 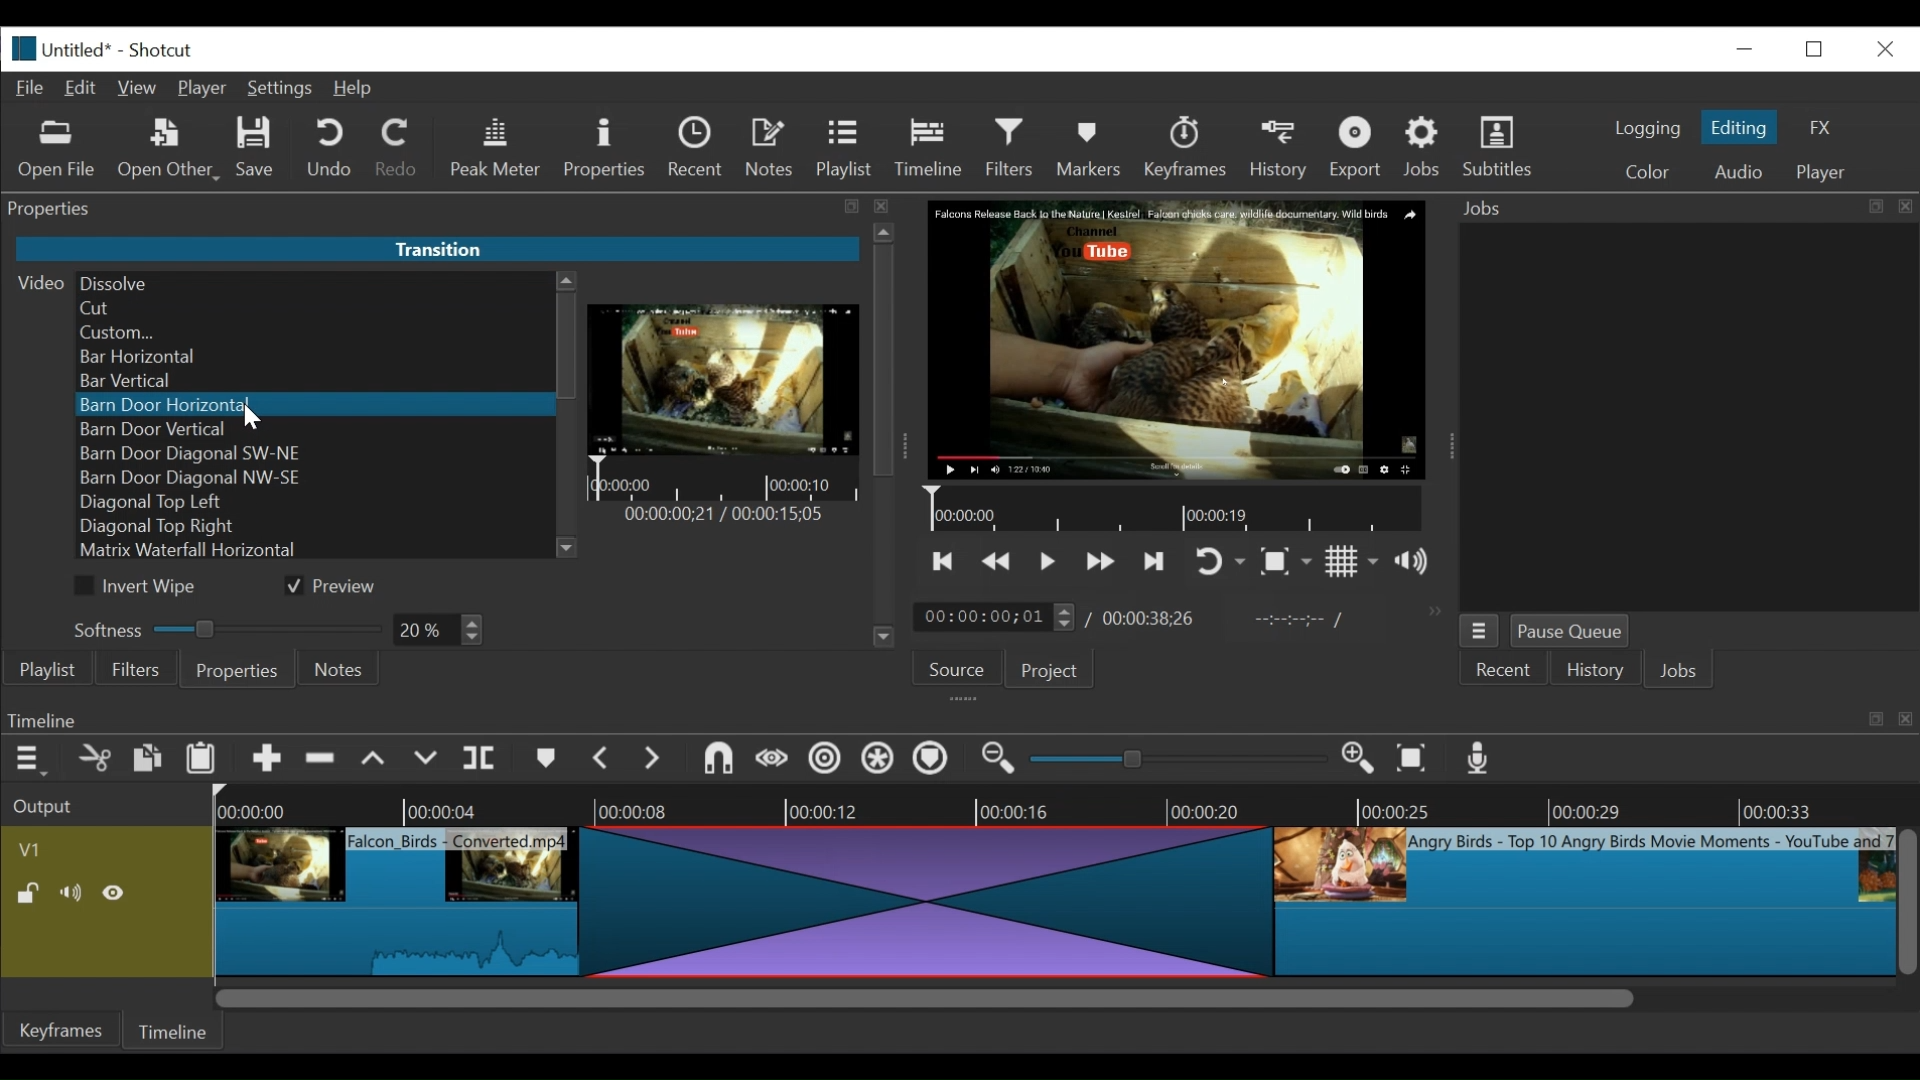 I want to click on Shotcut, so click(x=160, y=52).